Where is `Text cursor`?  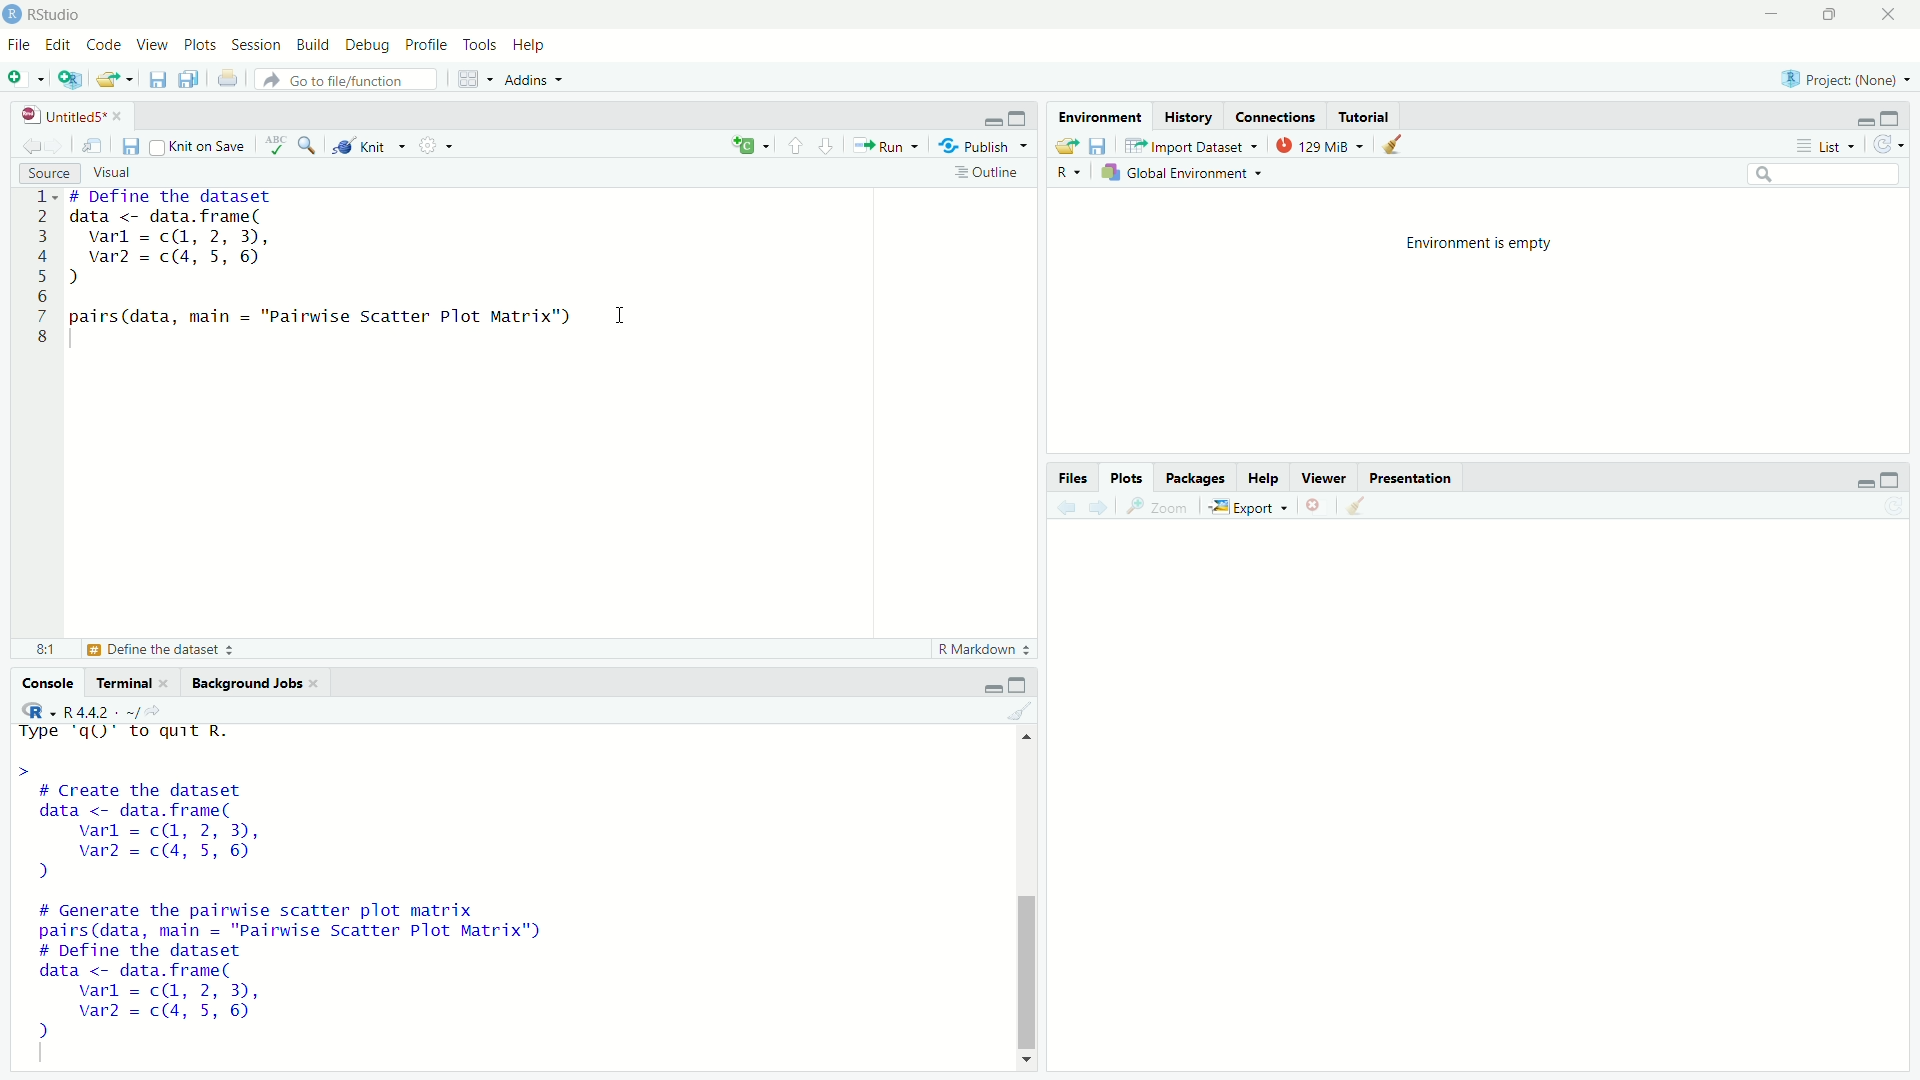
Text cursor is located at coordinates (619, 311).